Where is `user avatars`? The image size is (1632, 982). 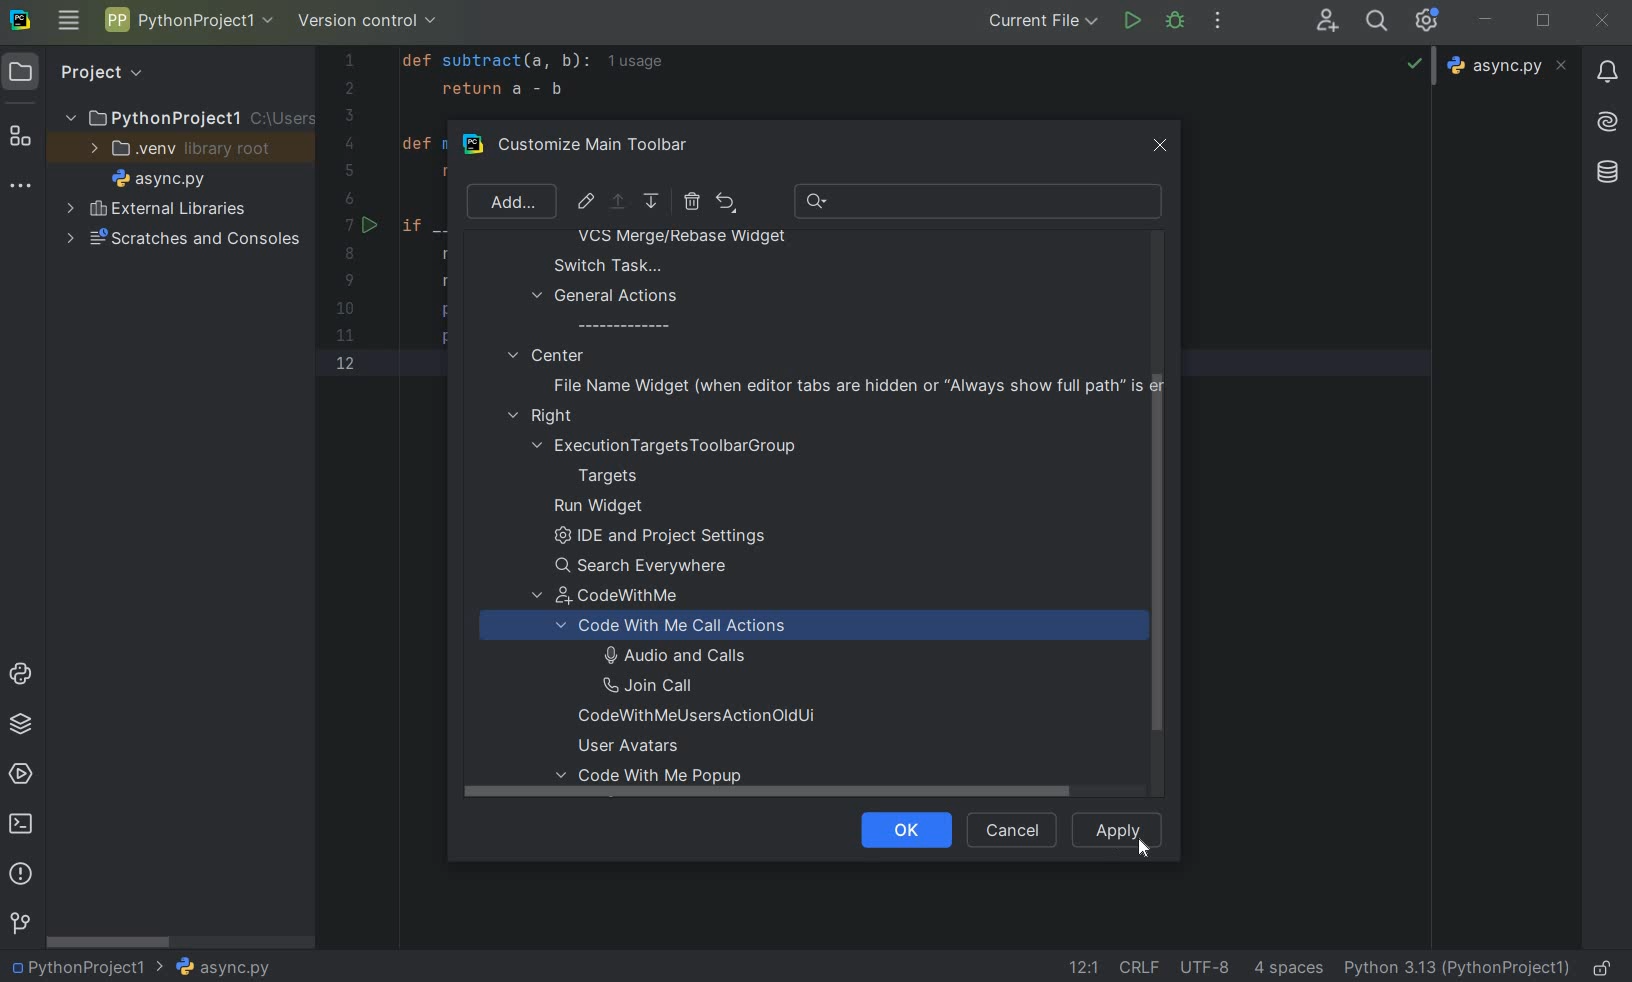
user avatars is located at coordinates (637, 746).